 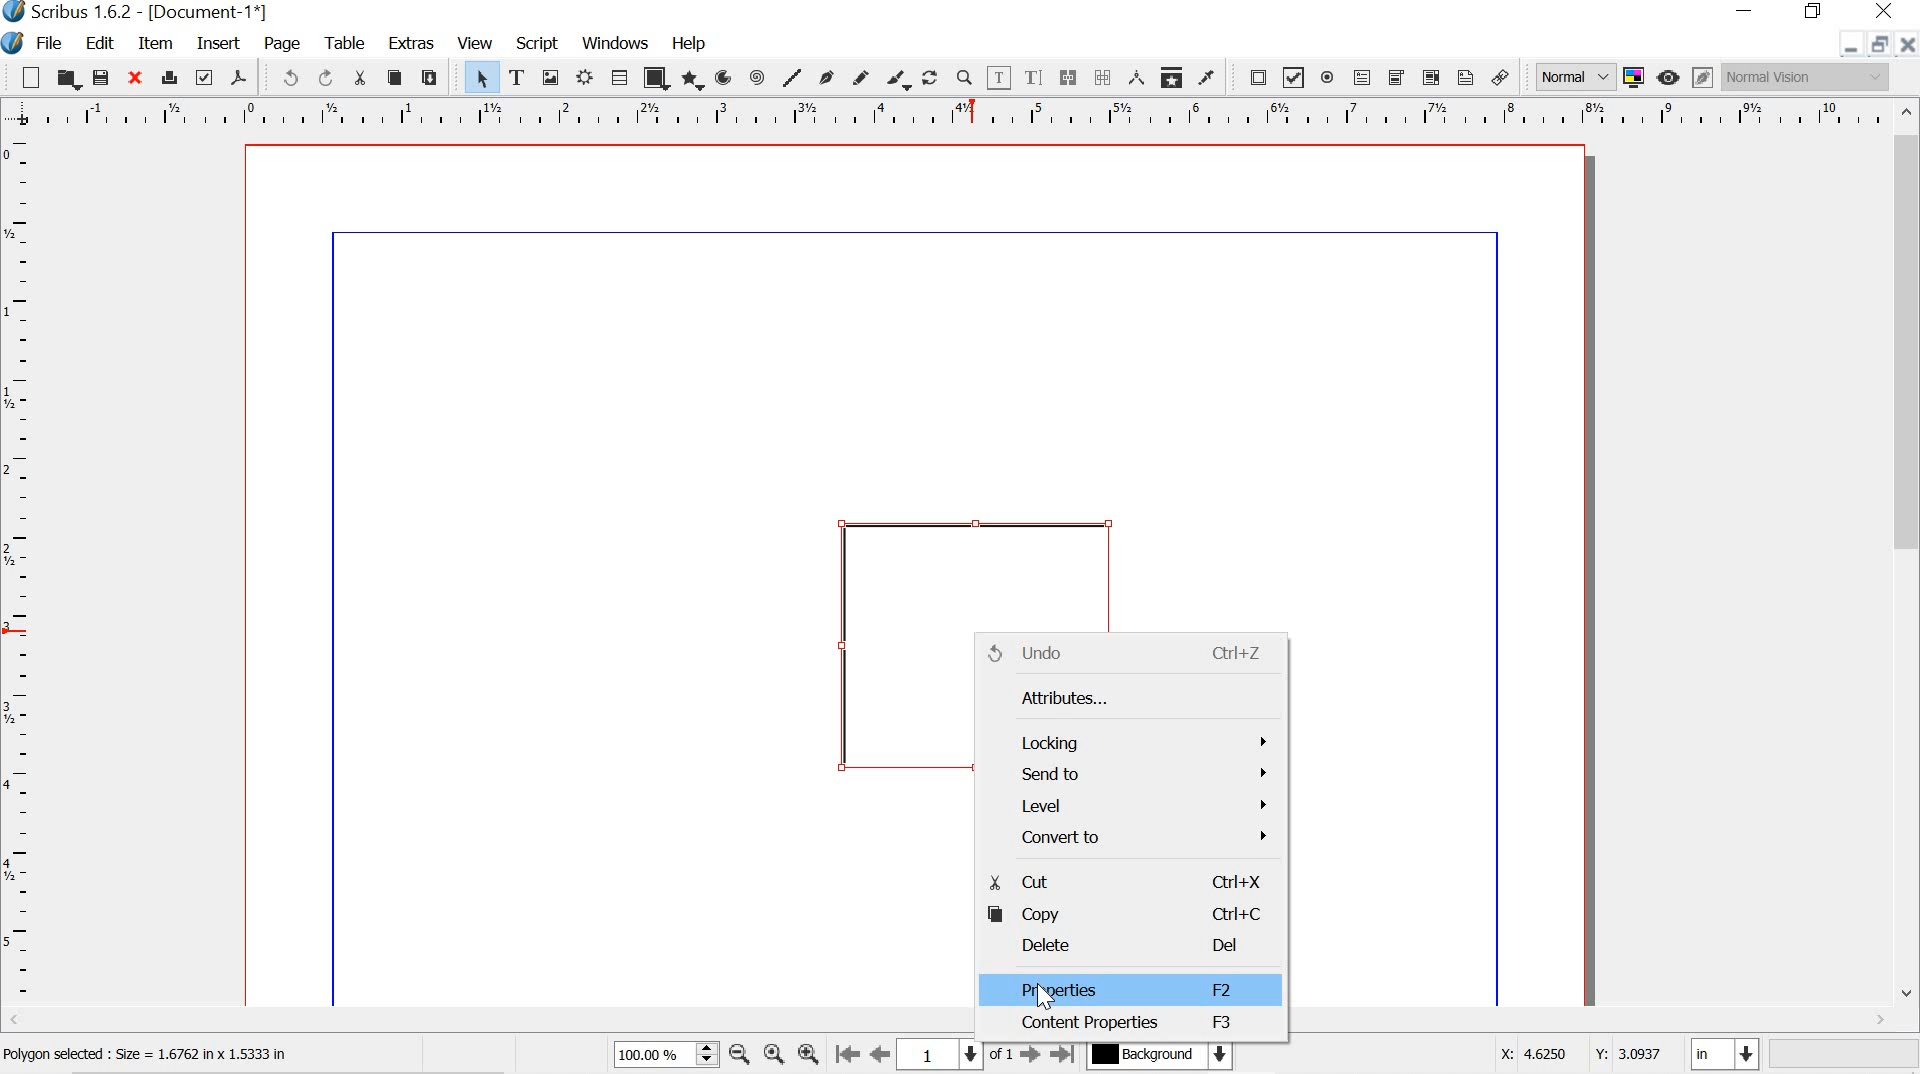 I want to click on rotate item, so click(x=930, y=77).